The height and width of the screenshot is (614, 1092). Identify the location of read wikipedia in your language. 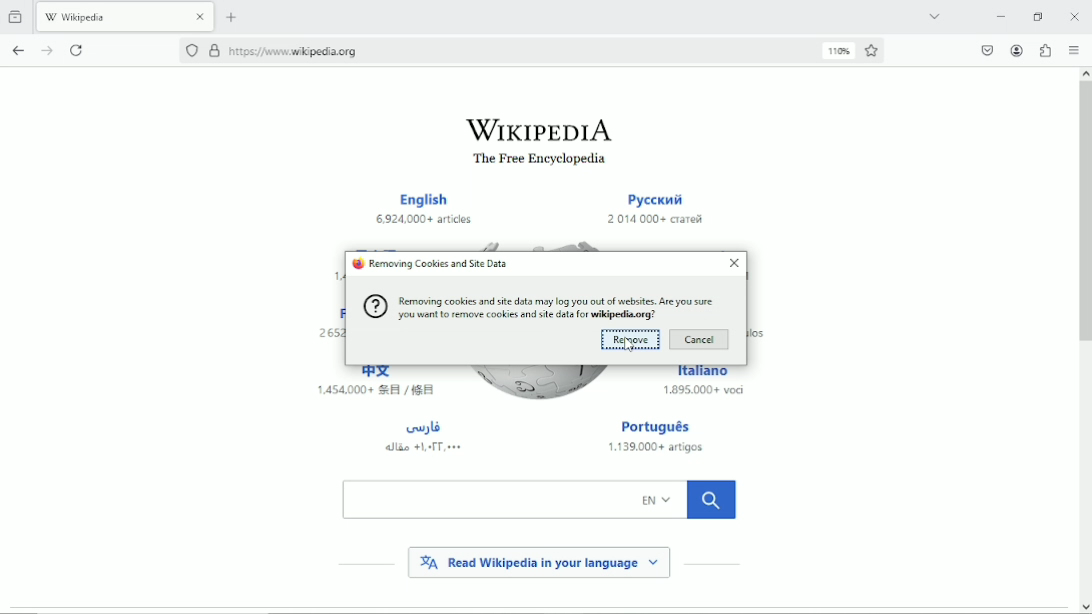
(539, 561).